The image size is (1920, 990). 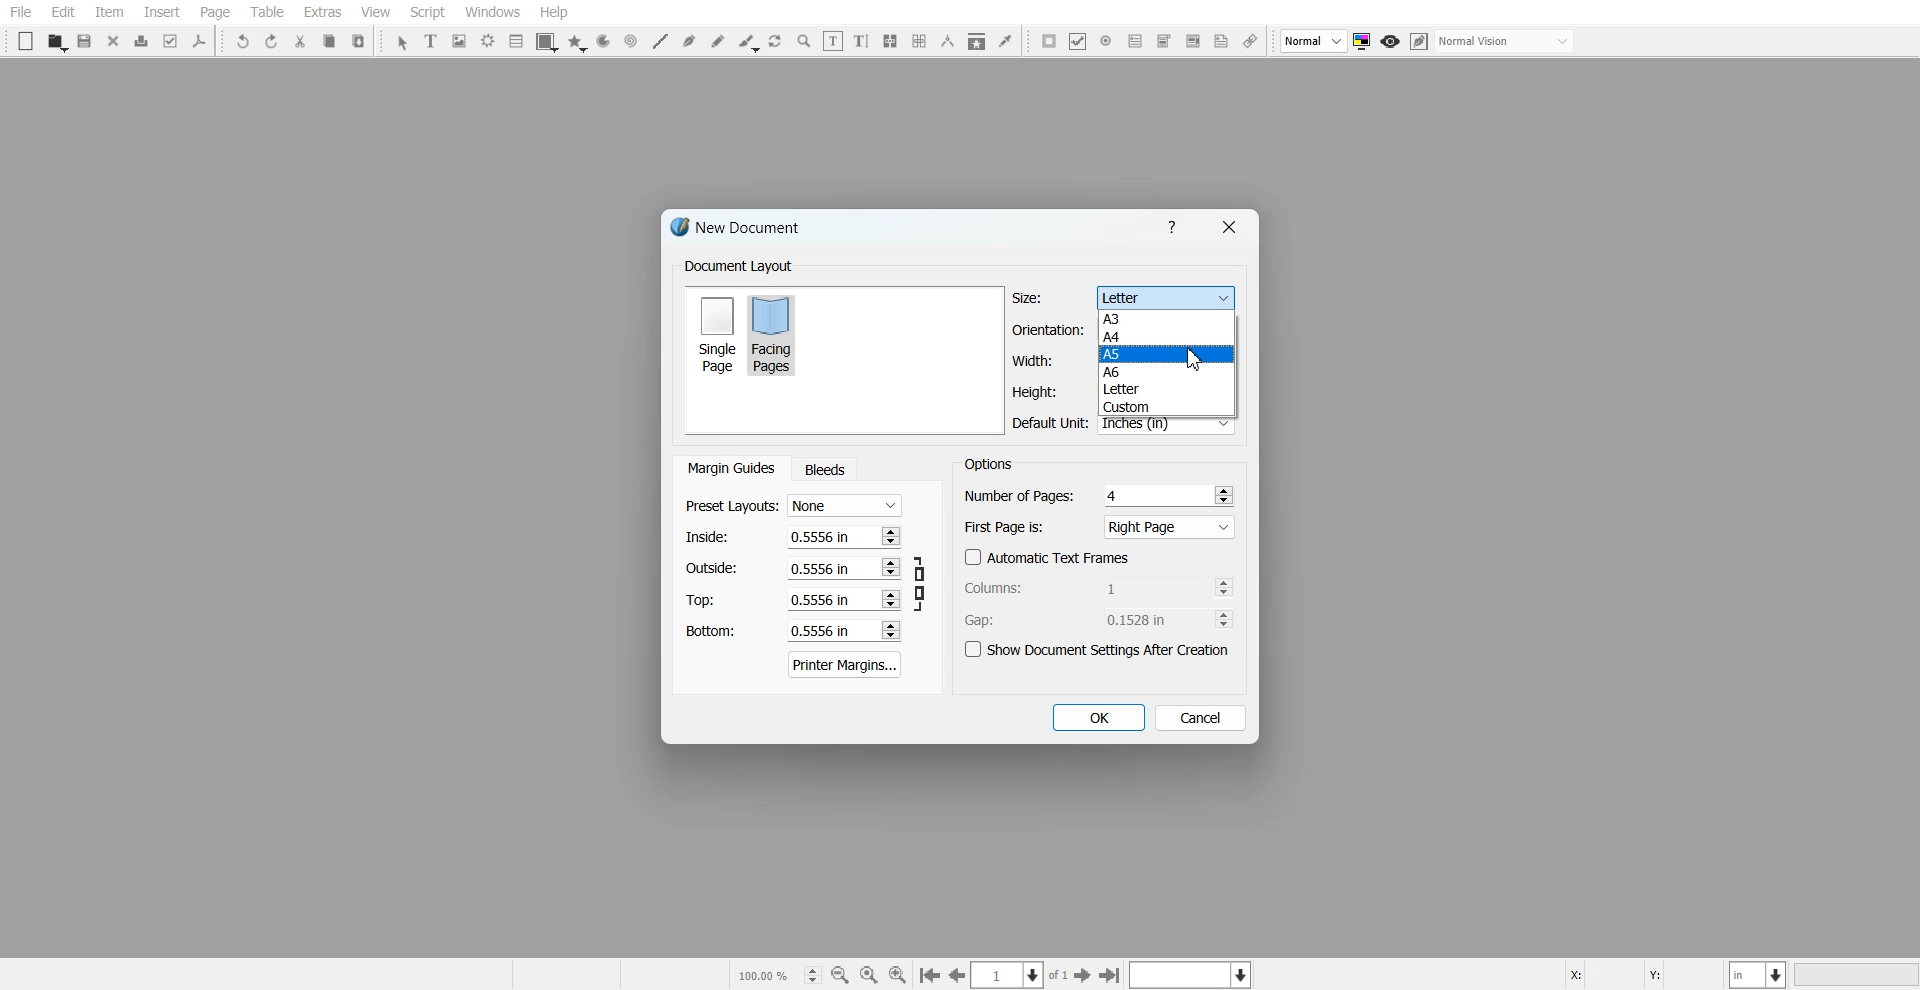 What do you see at coordinates (846, 664) in the screenshot?
I see `Printer Margins` at bounding box center [846, 664].